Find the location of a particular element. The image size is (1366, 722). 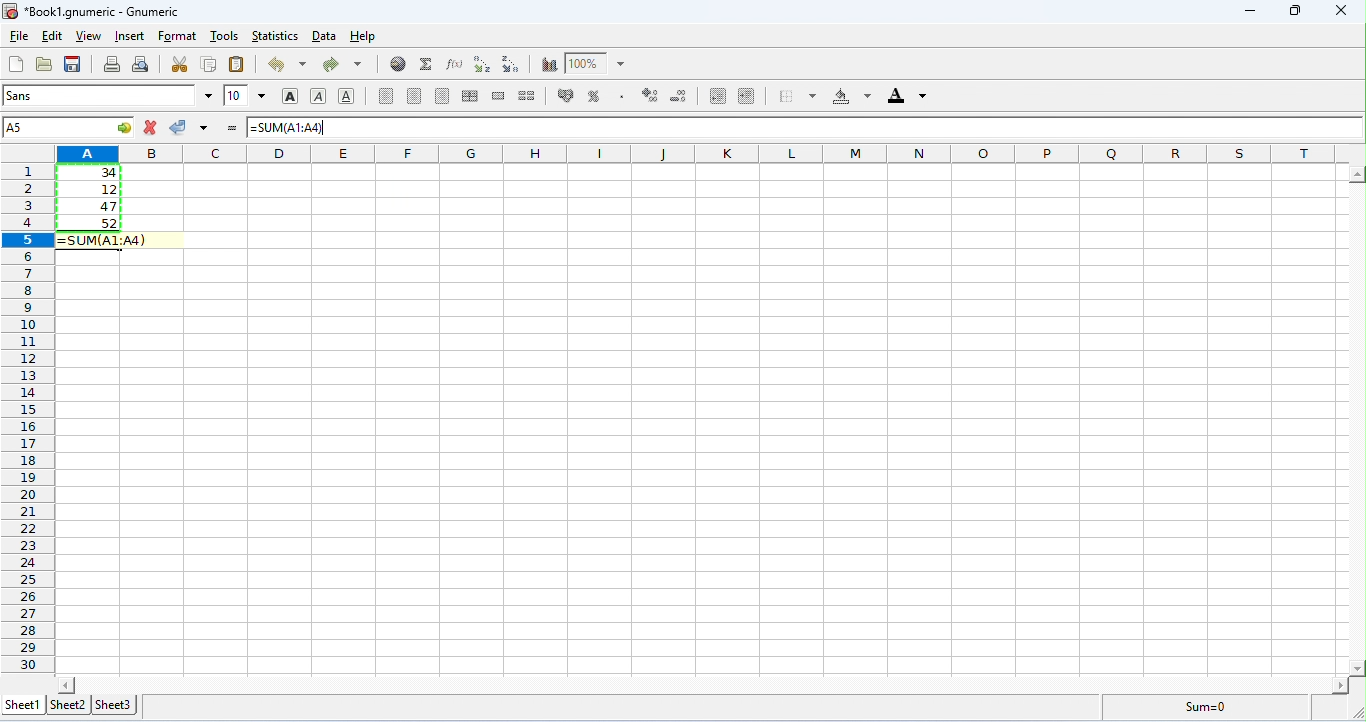

minimize is located at coordinates (1254, 13).